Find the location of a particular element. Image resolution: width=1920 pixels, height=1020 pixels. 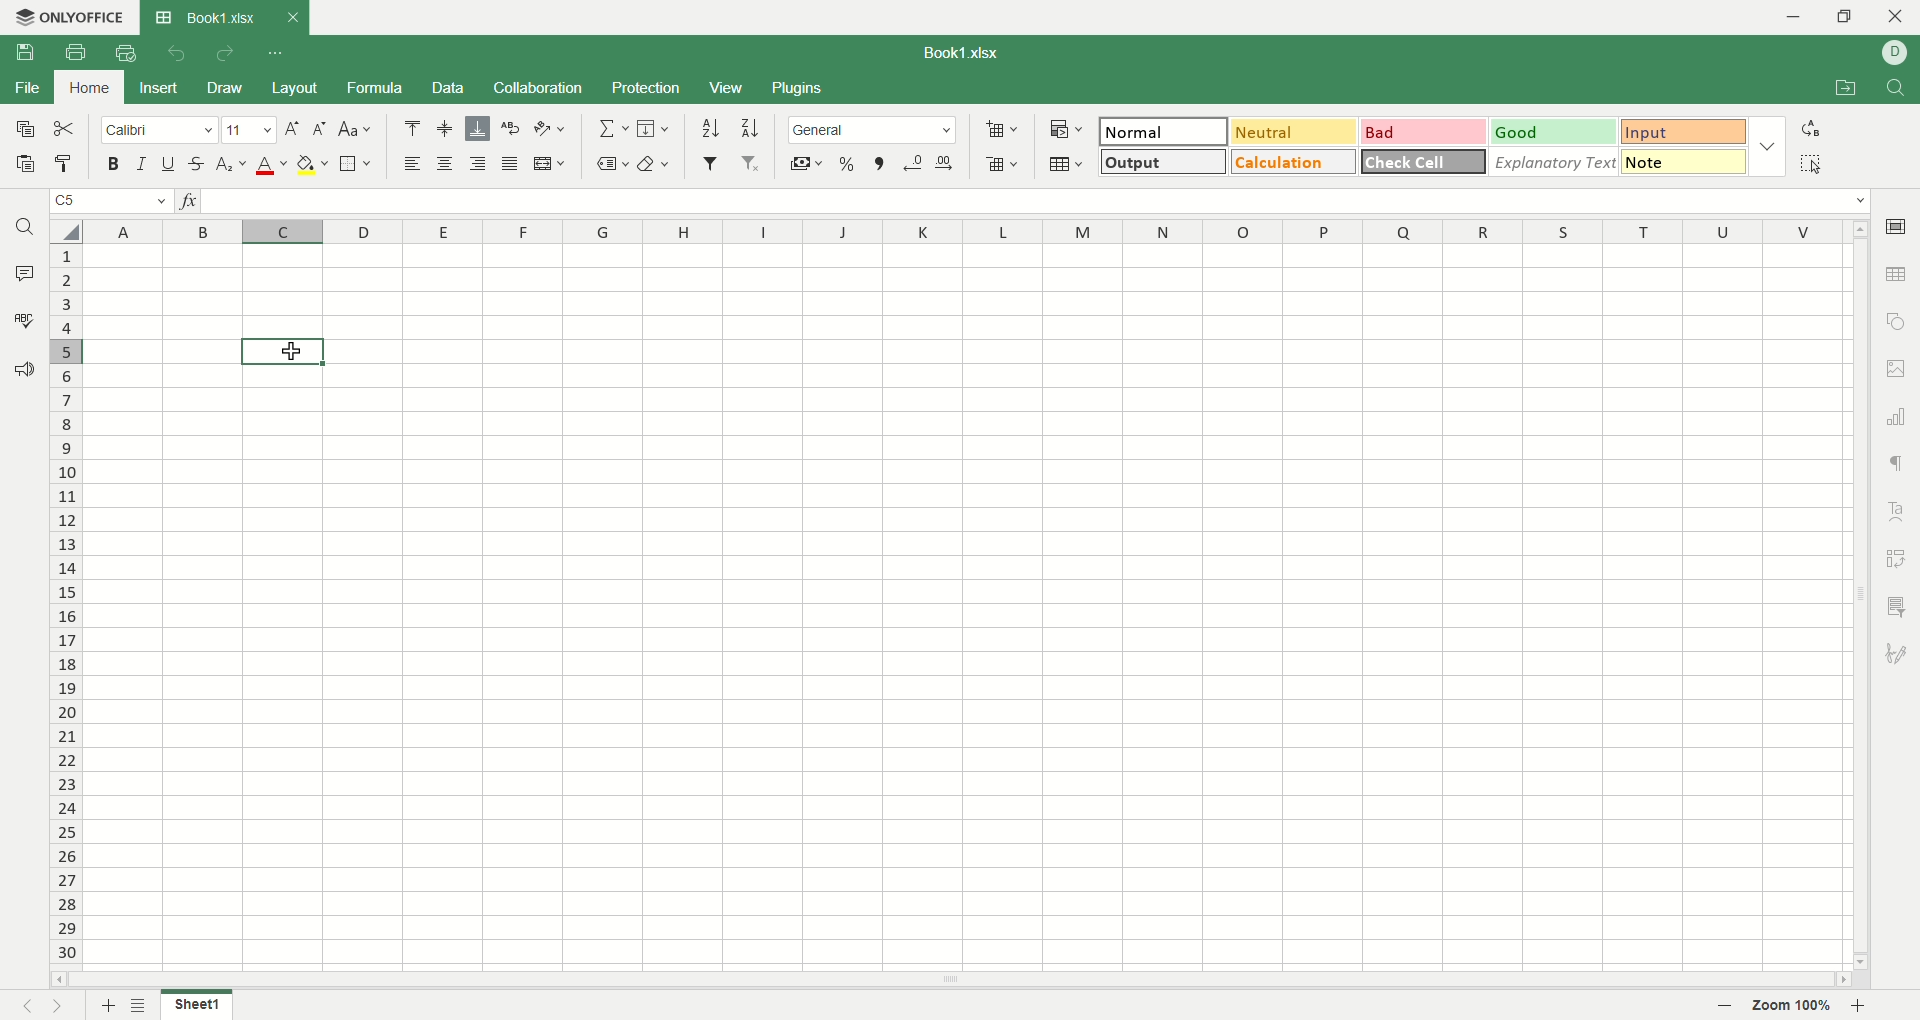

align bottom is located at coordinates (481, 128).